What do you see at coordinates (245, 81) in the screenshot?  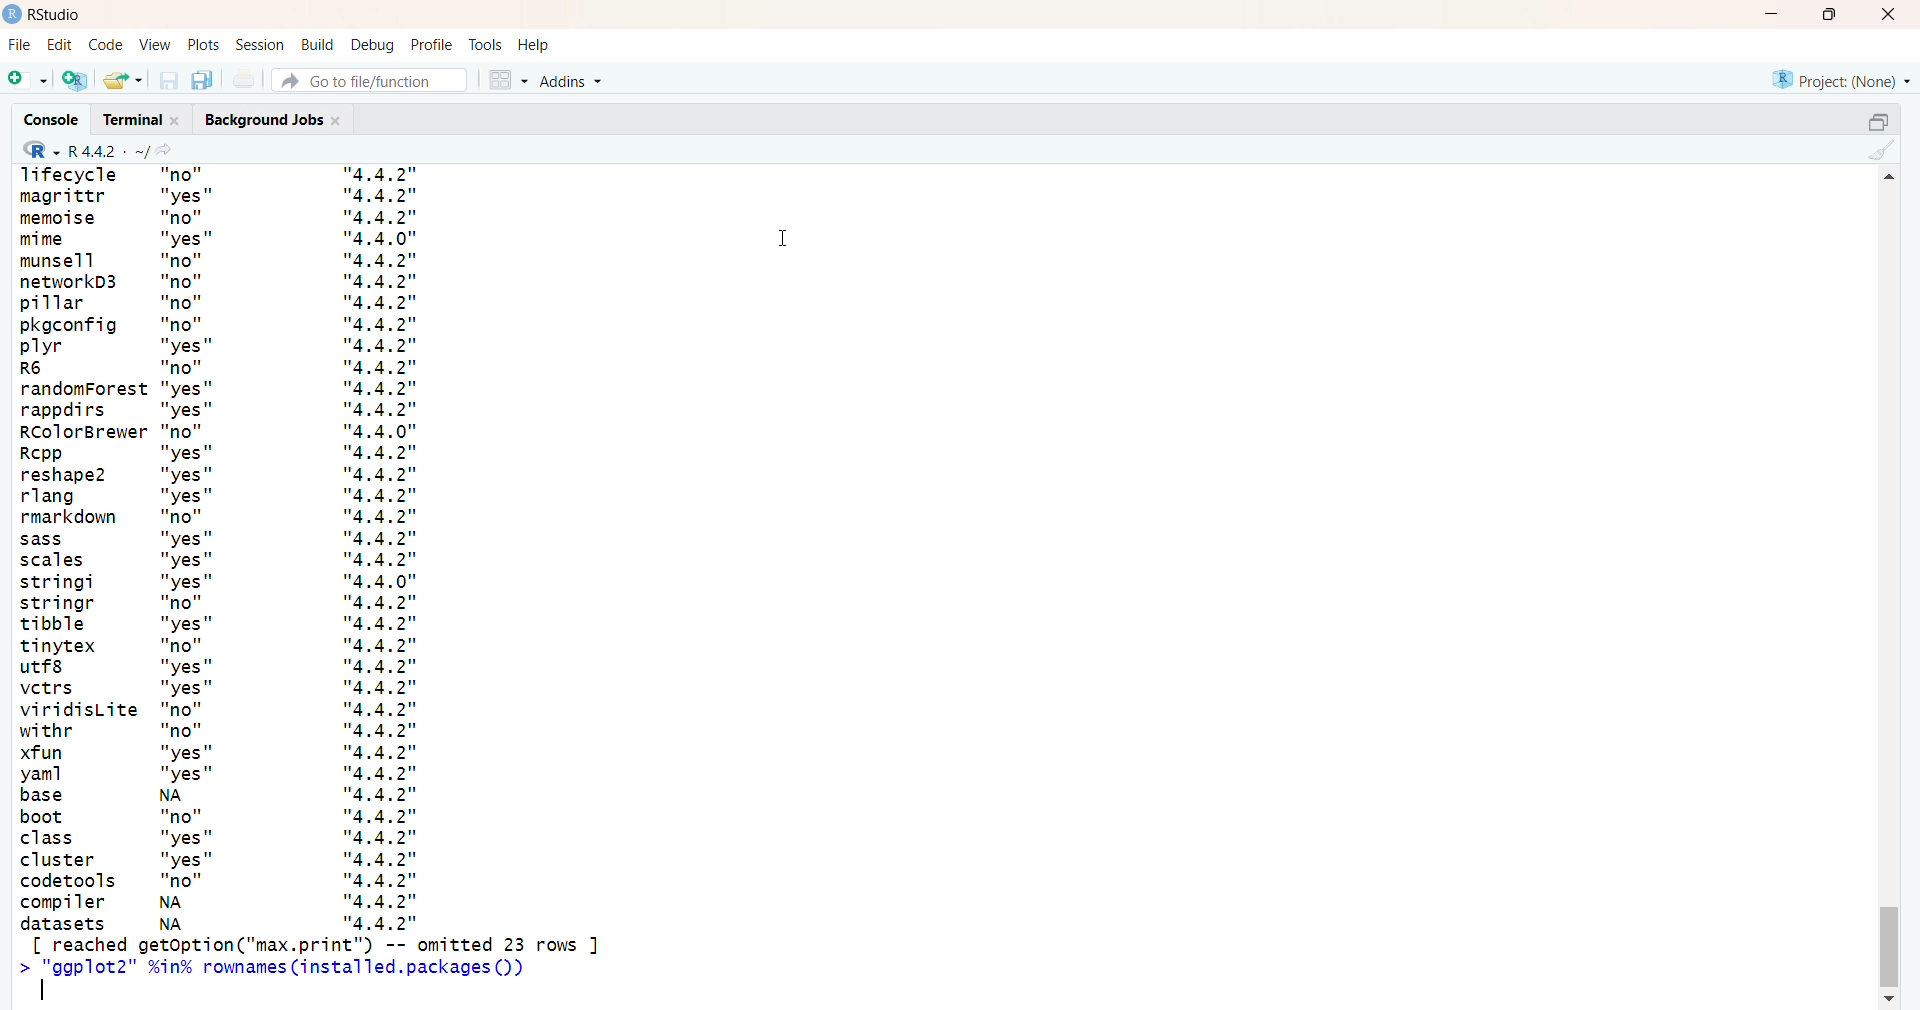 I see `print the current file` at bounding box center [245, 81].